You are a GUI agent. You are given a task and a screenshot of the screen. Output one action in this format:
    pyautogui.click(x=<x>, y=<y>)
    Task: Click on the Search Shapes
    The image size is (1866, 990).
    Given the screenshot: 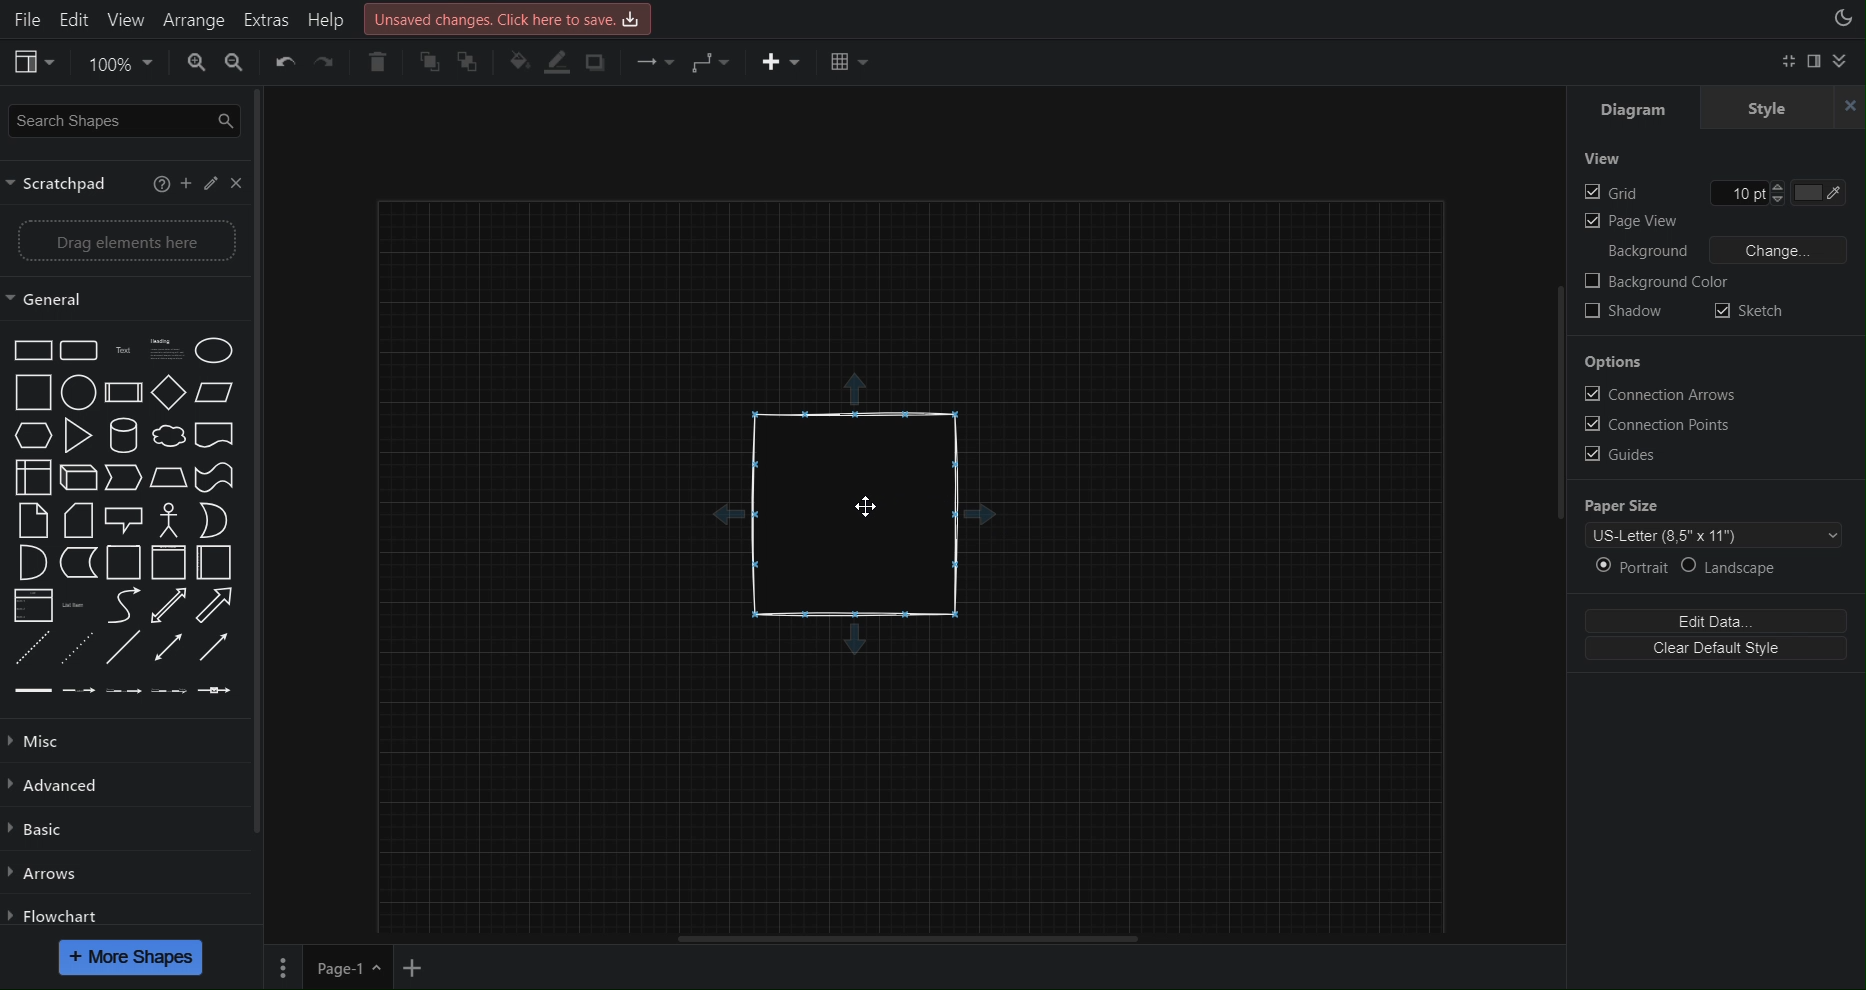 What is the action you would take?
    pyautogui.click(x=122, y=120)
    